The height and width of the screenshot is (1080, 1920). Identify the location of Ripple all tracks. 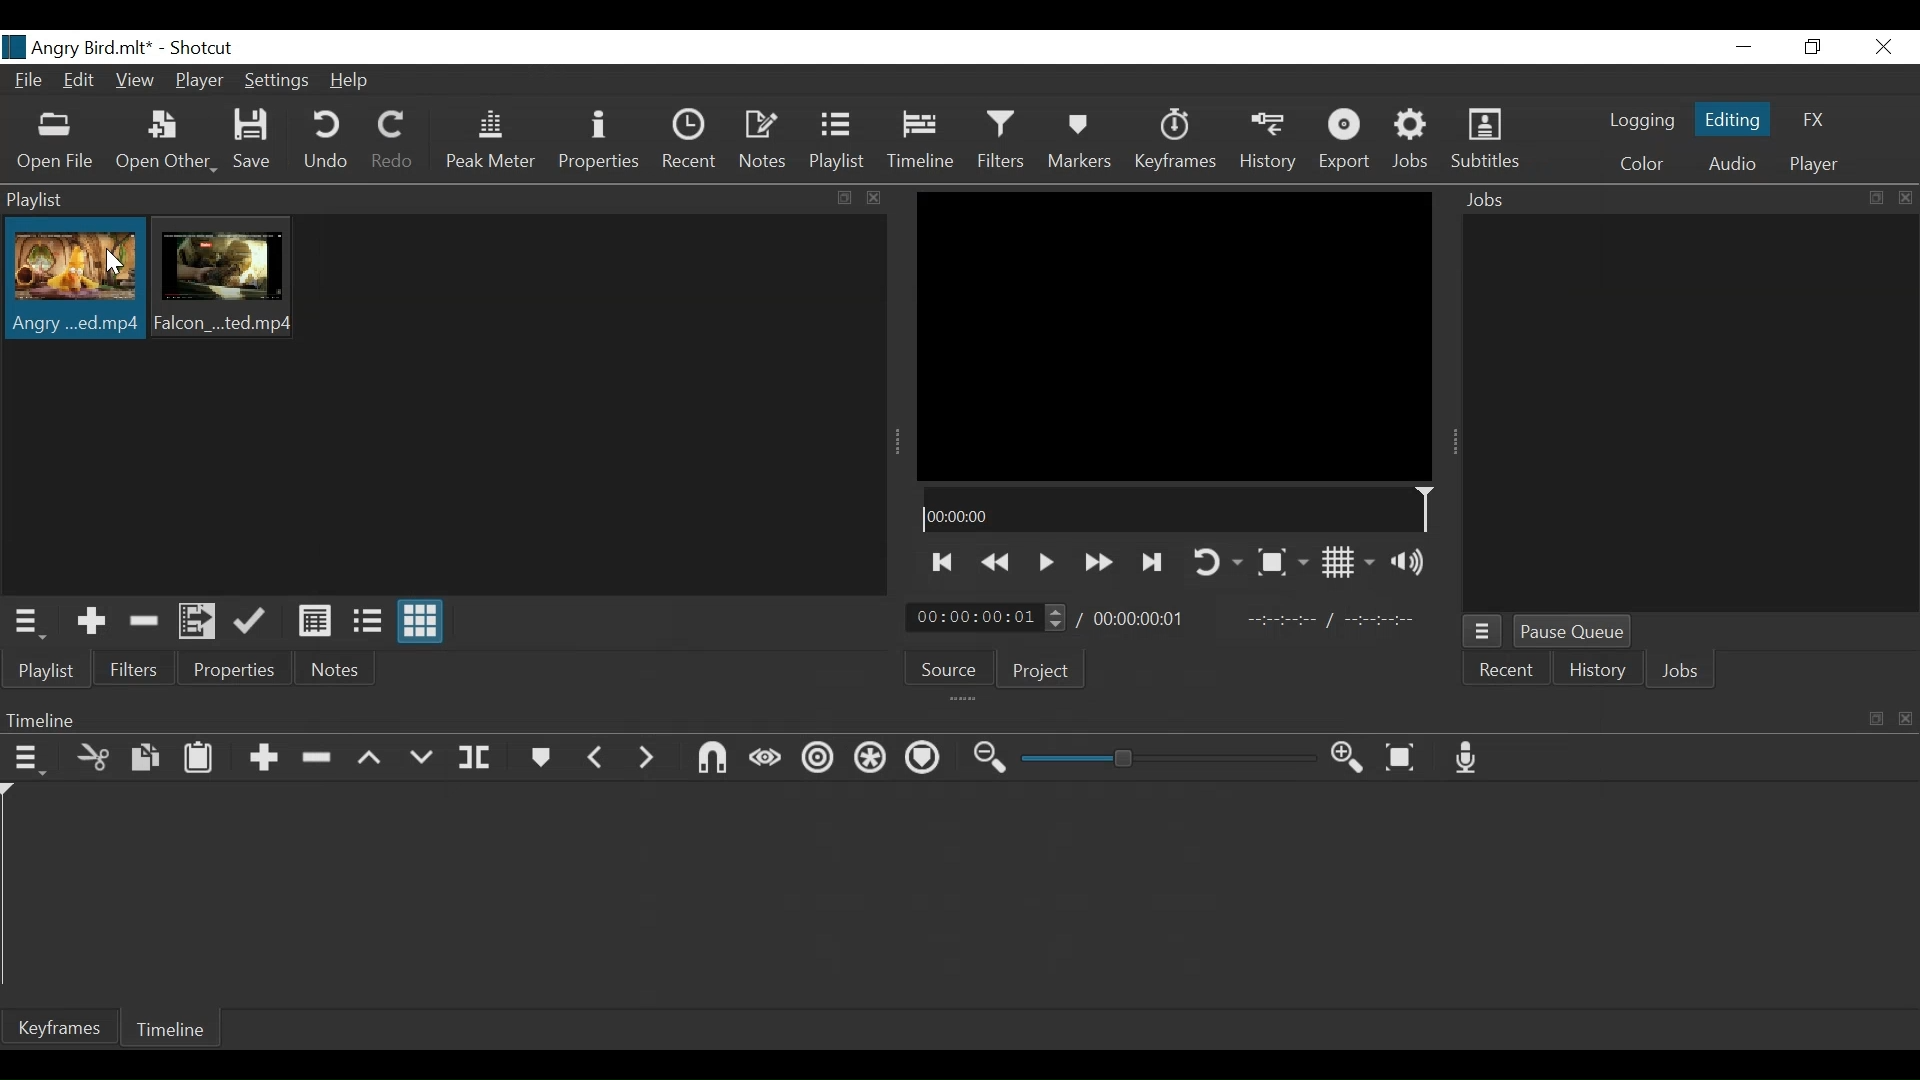
(868, 758).